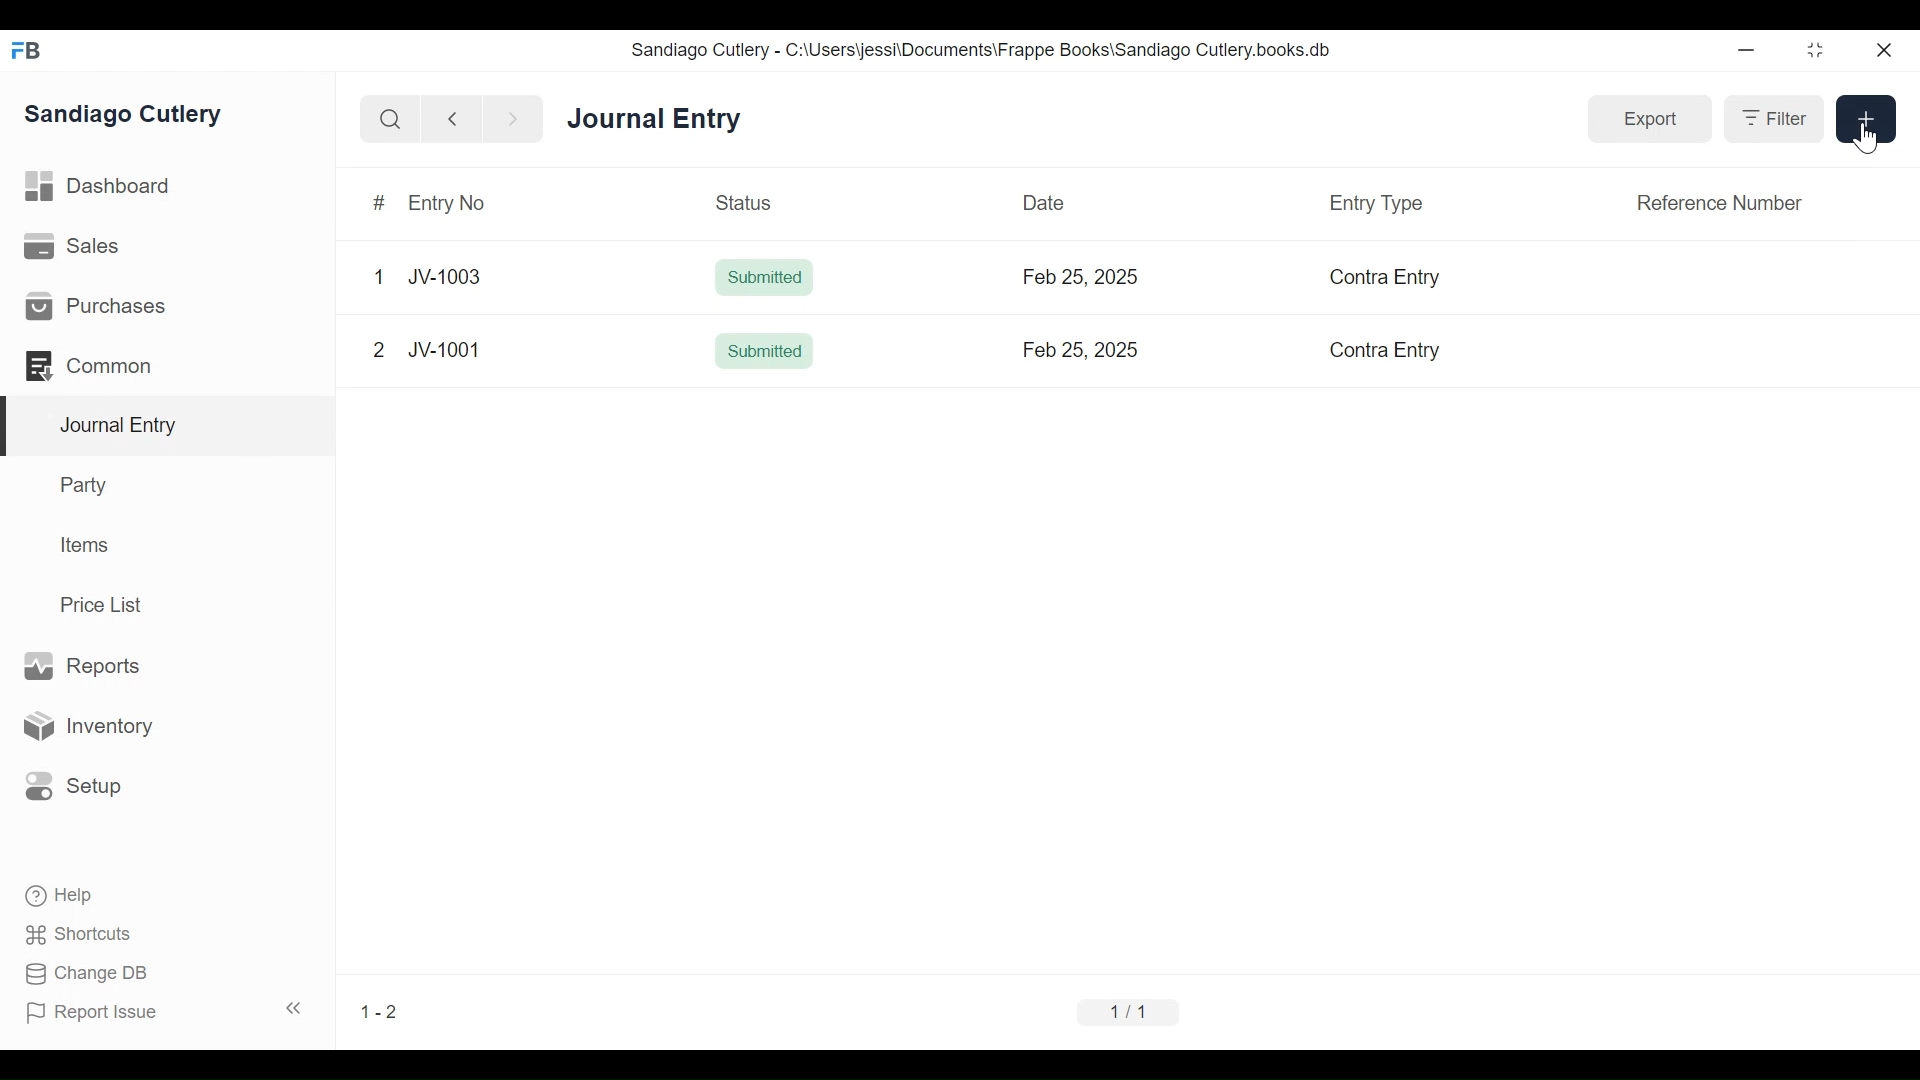 Image resolution: width=1920 pixels, height=1080 pixels. Describe the element at coordinates (1882, 50) in the screenshot. I see `Close` at that location.